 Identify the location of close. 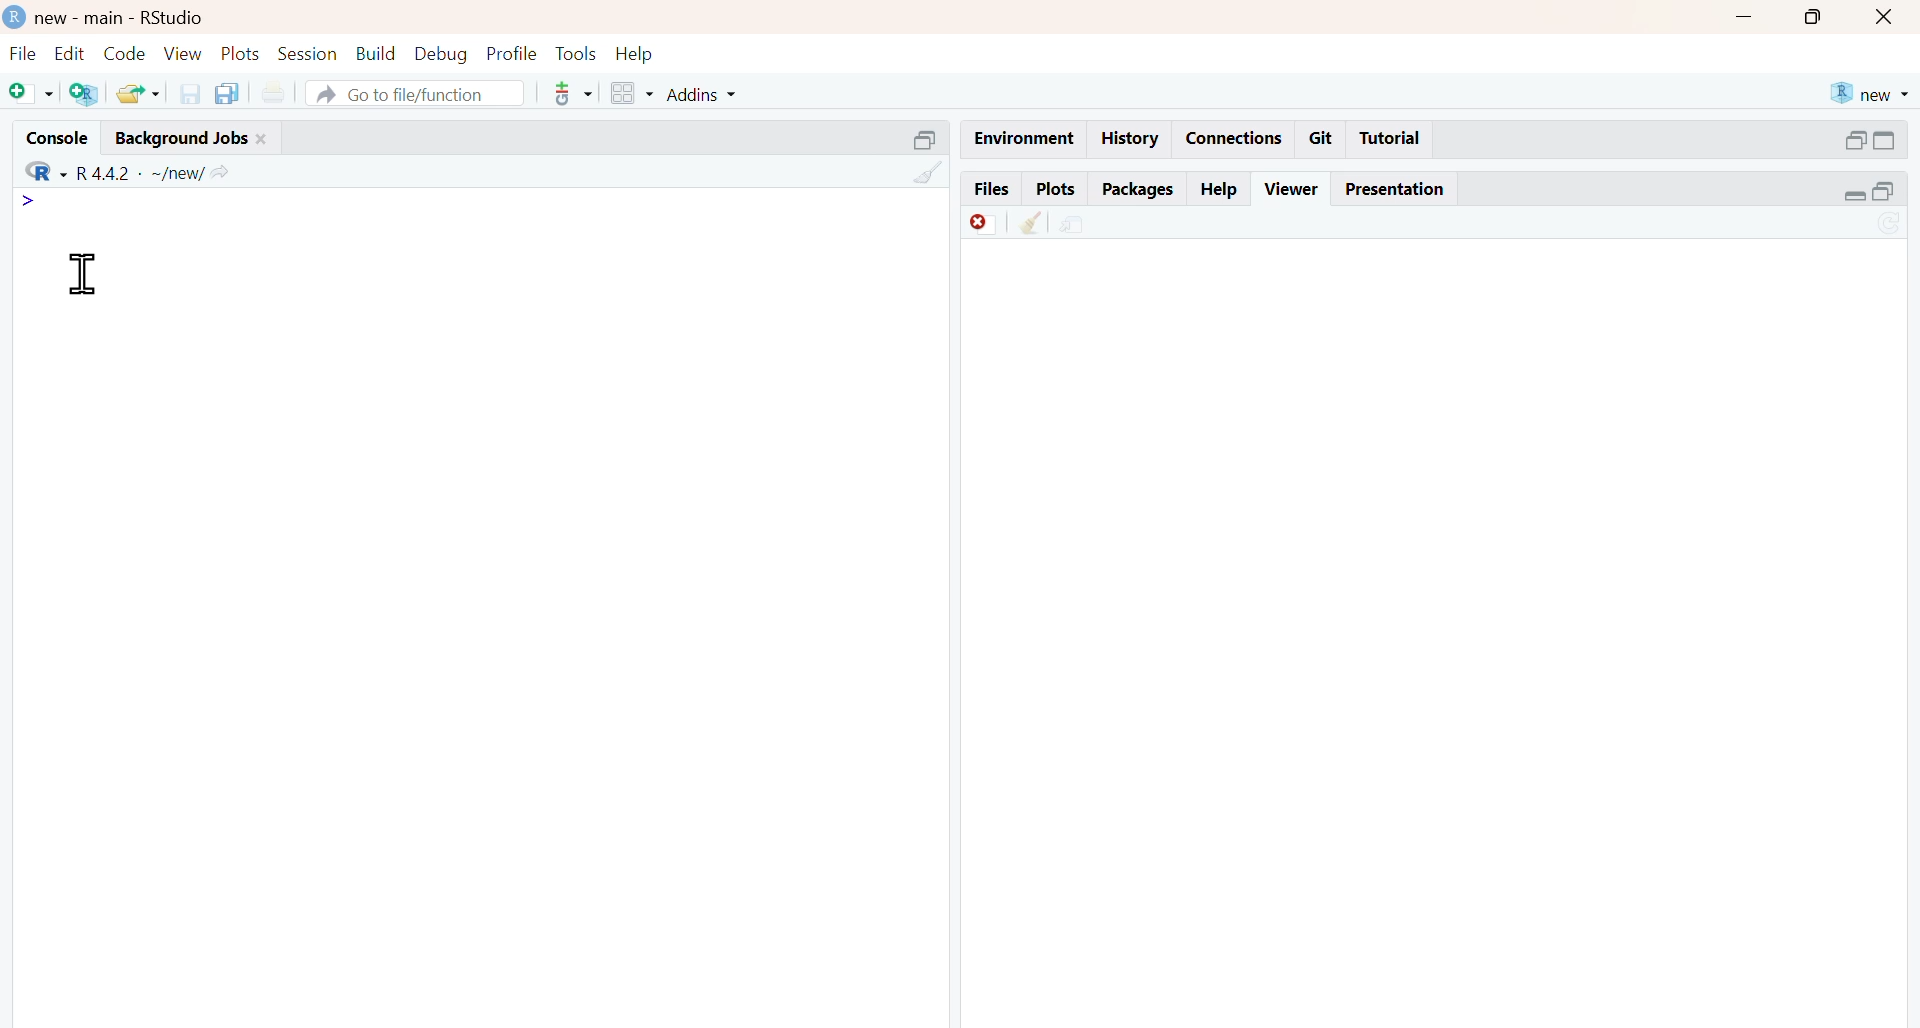
(261, 139).